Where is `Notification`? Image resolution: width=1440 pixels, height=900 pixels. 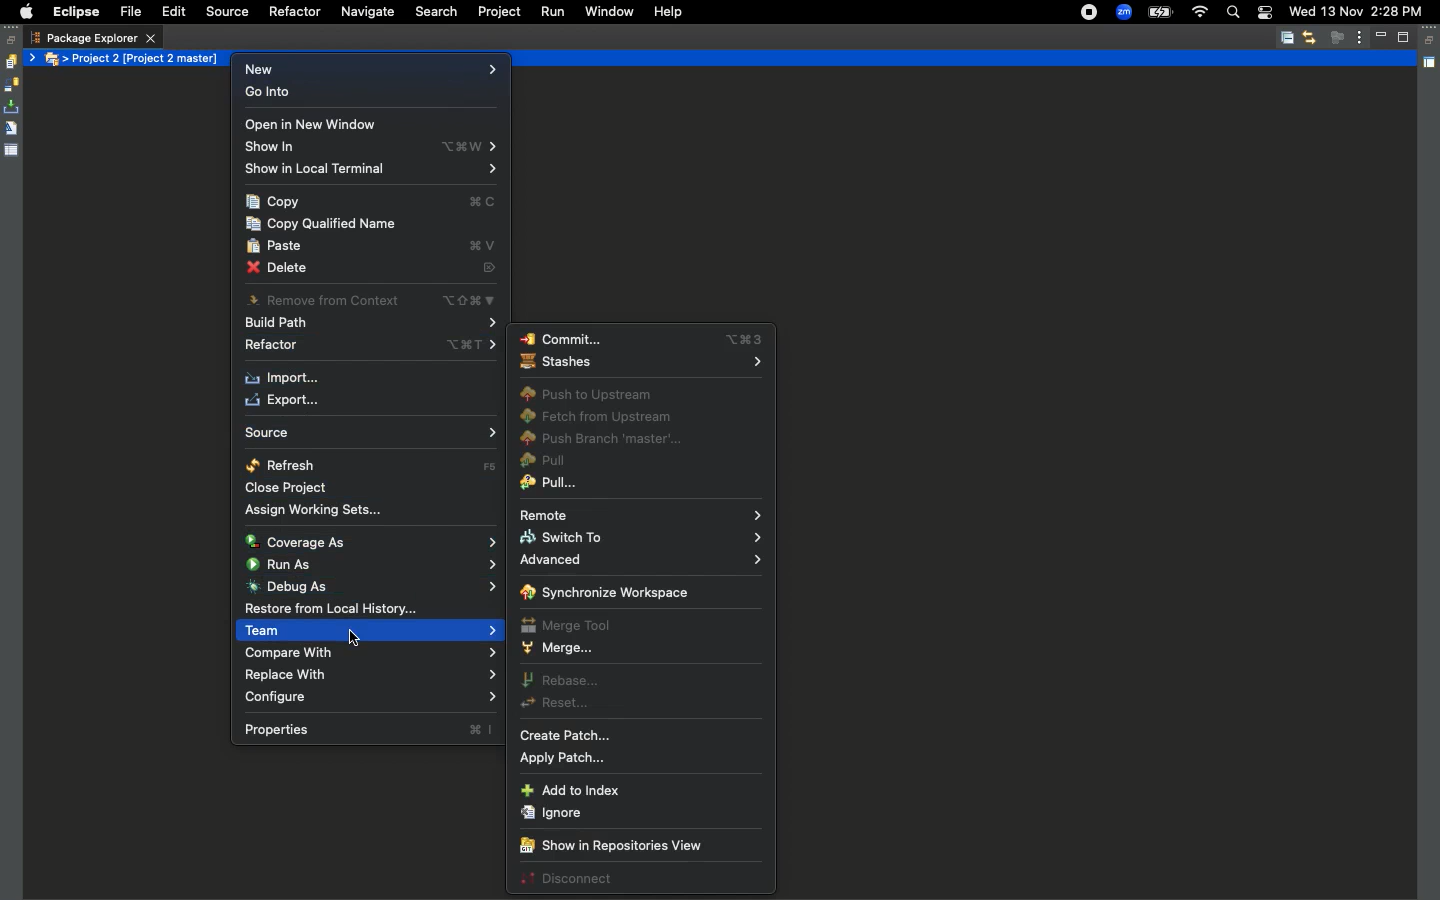
Notification is located at coordinates (1264, 14).